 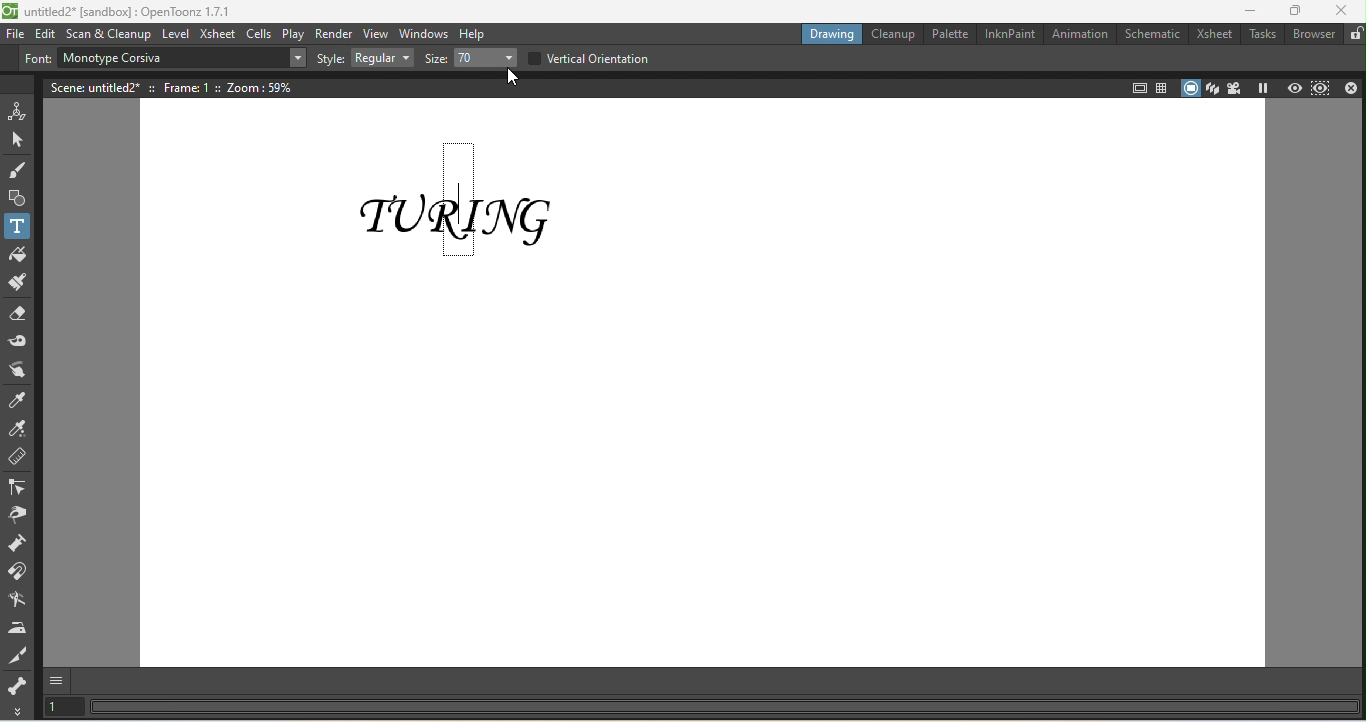 What do you see at coordinates (1007, 33) in the screenshot?
I see `InknPaint` at bounding box center [1007, 33].